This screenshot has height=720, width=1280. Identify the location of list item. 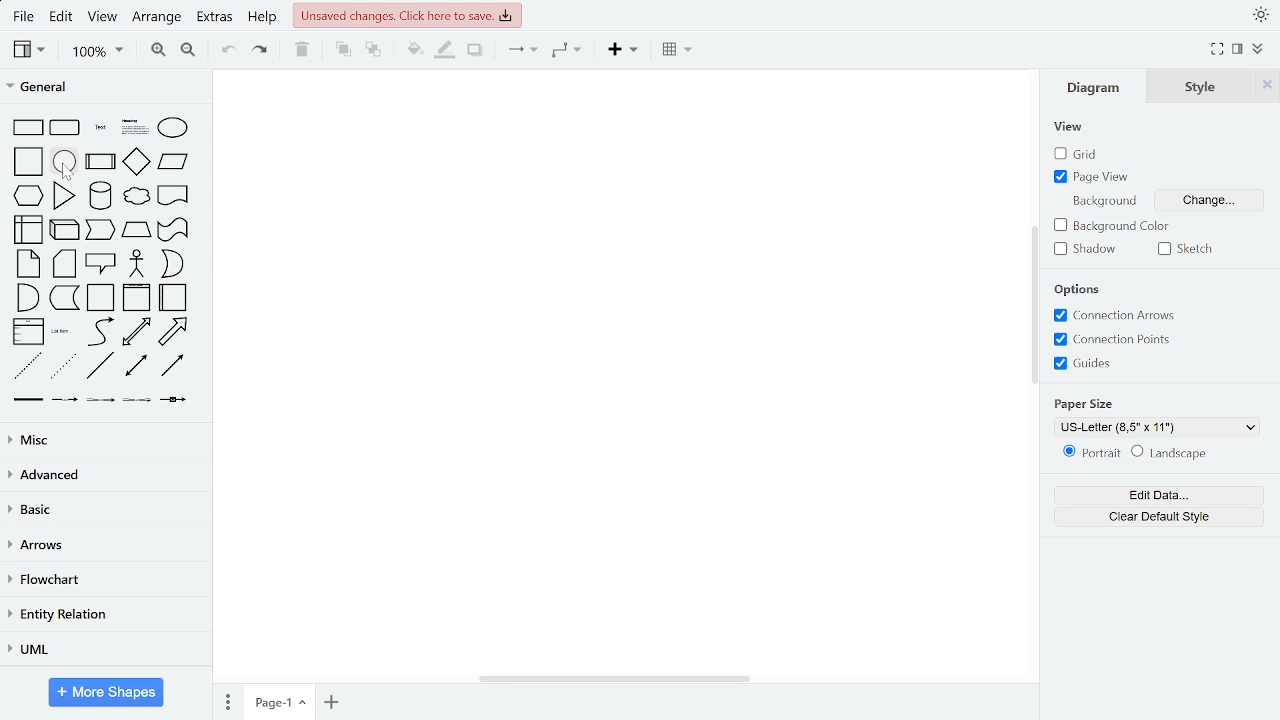
(63, 332).